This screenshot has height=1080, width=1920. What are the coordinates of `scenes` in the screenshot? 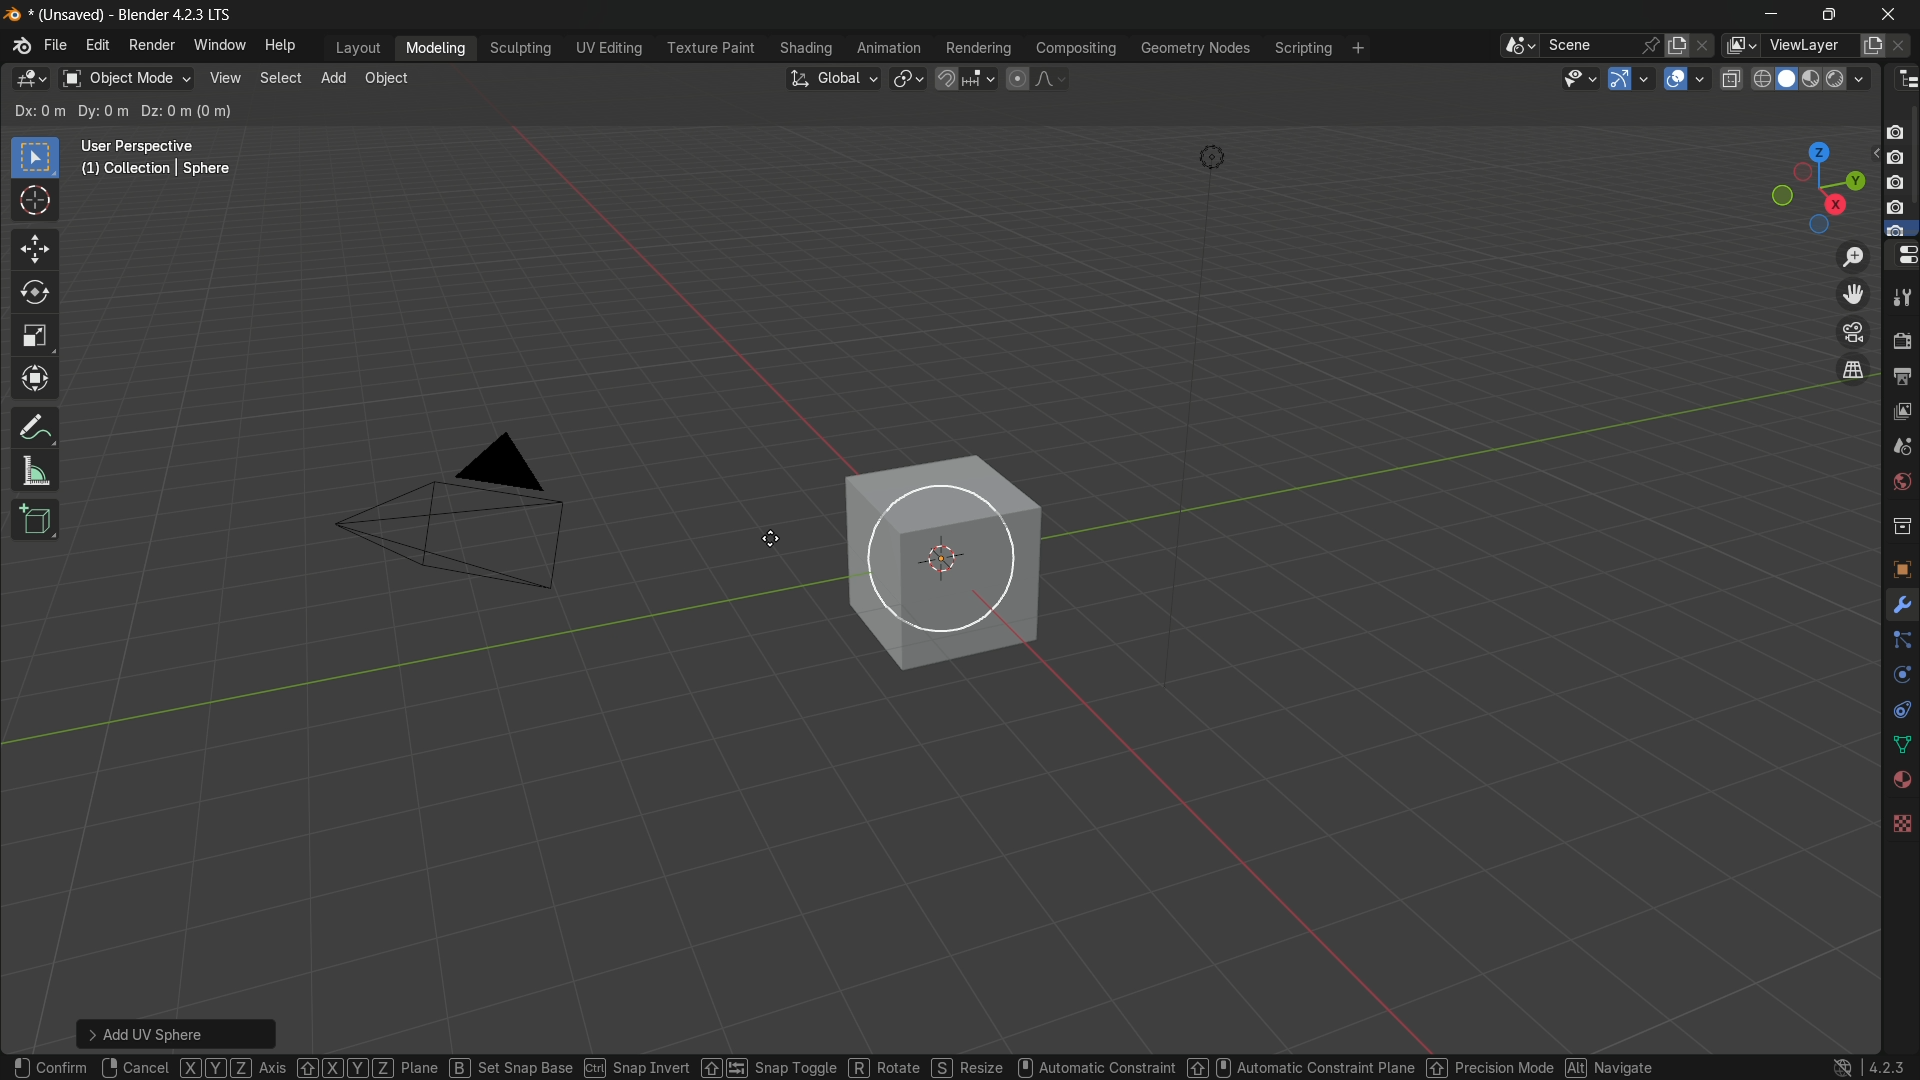 It's located at (1901, 445).